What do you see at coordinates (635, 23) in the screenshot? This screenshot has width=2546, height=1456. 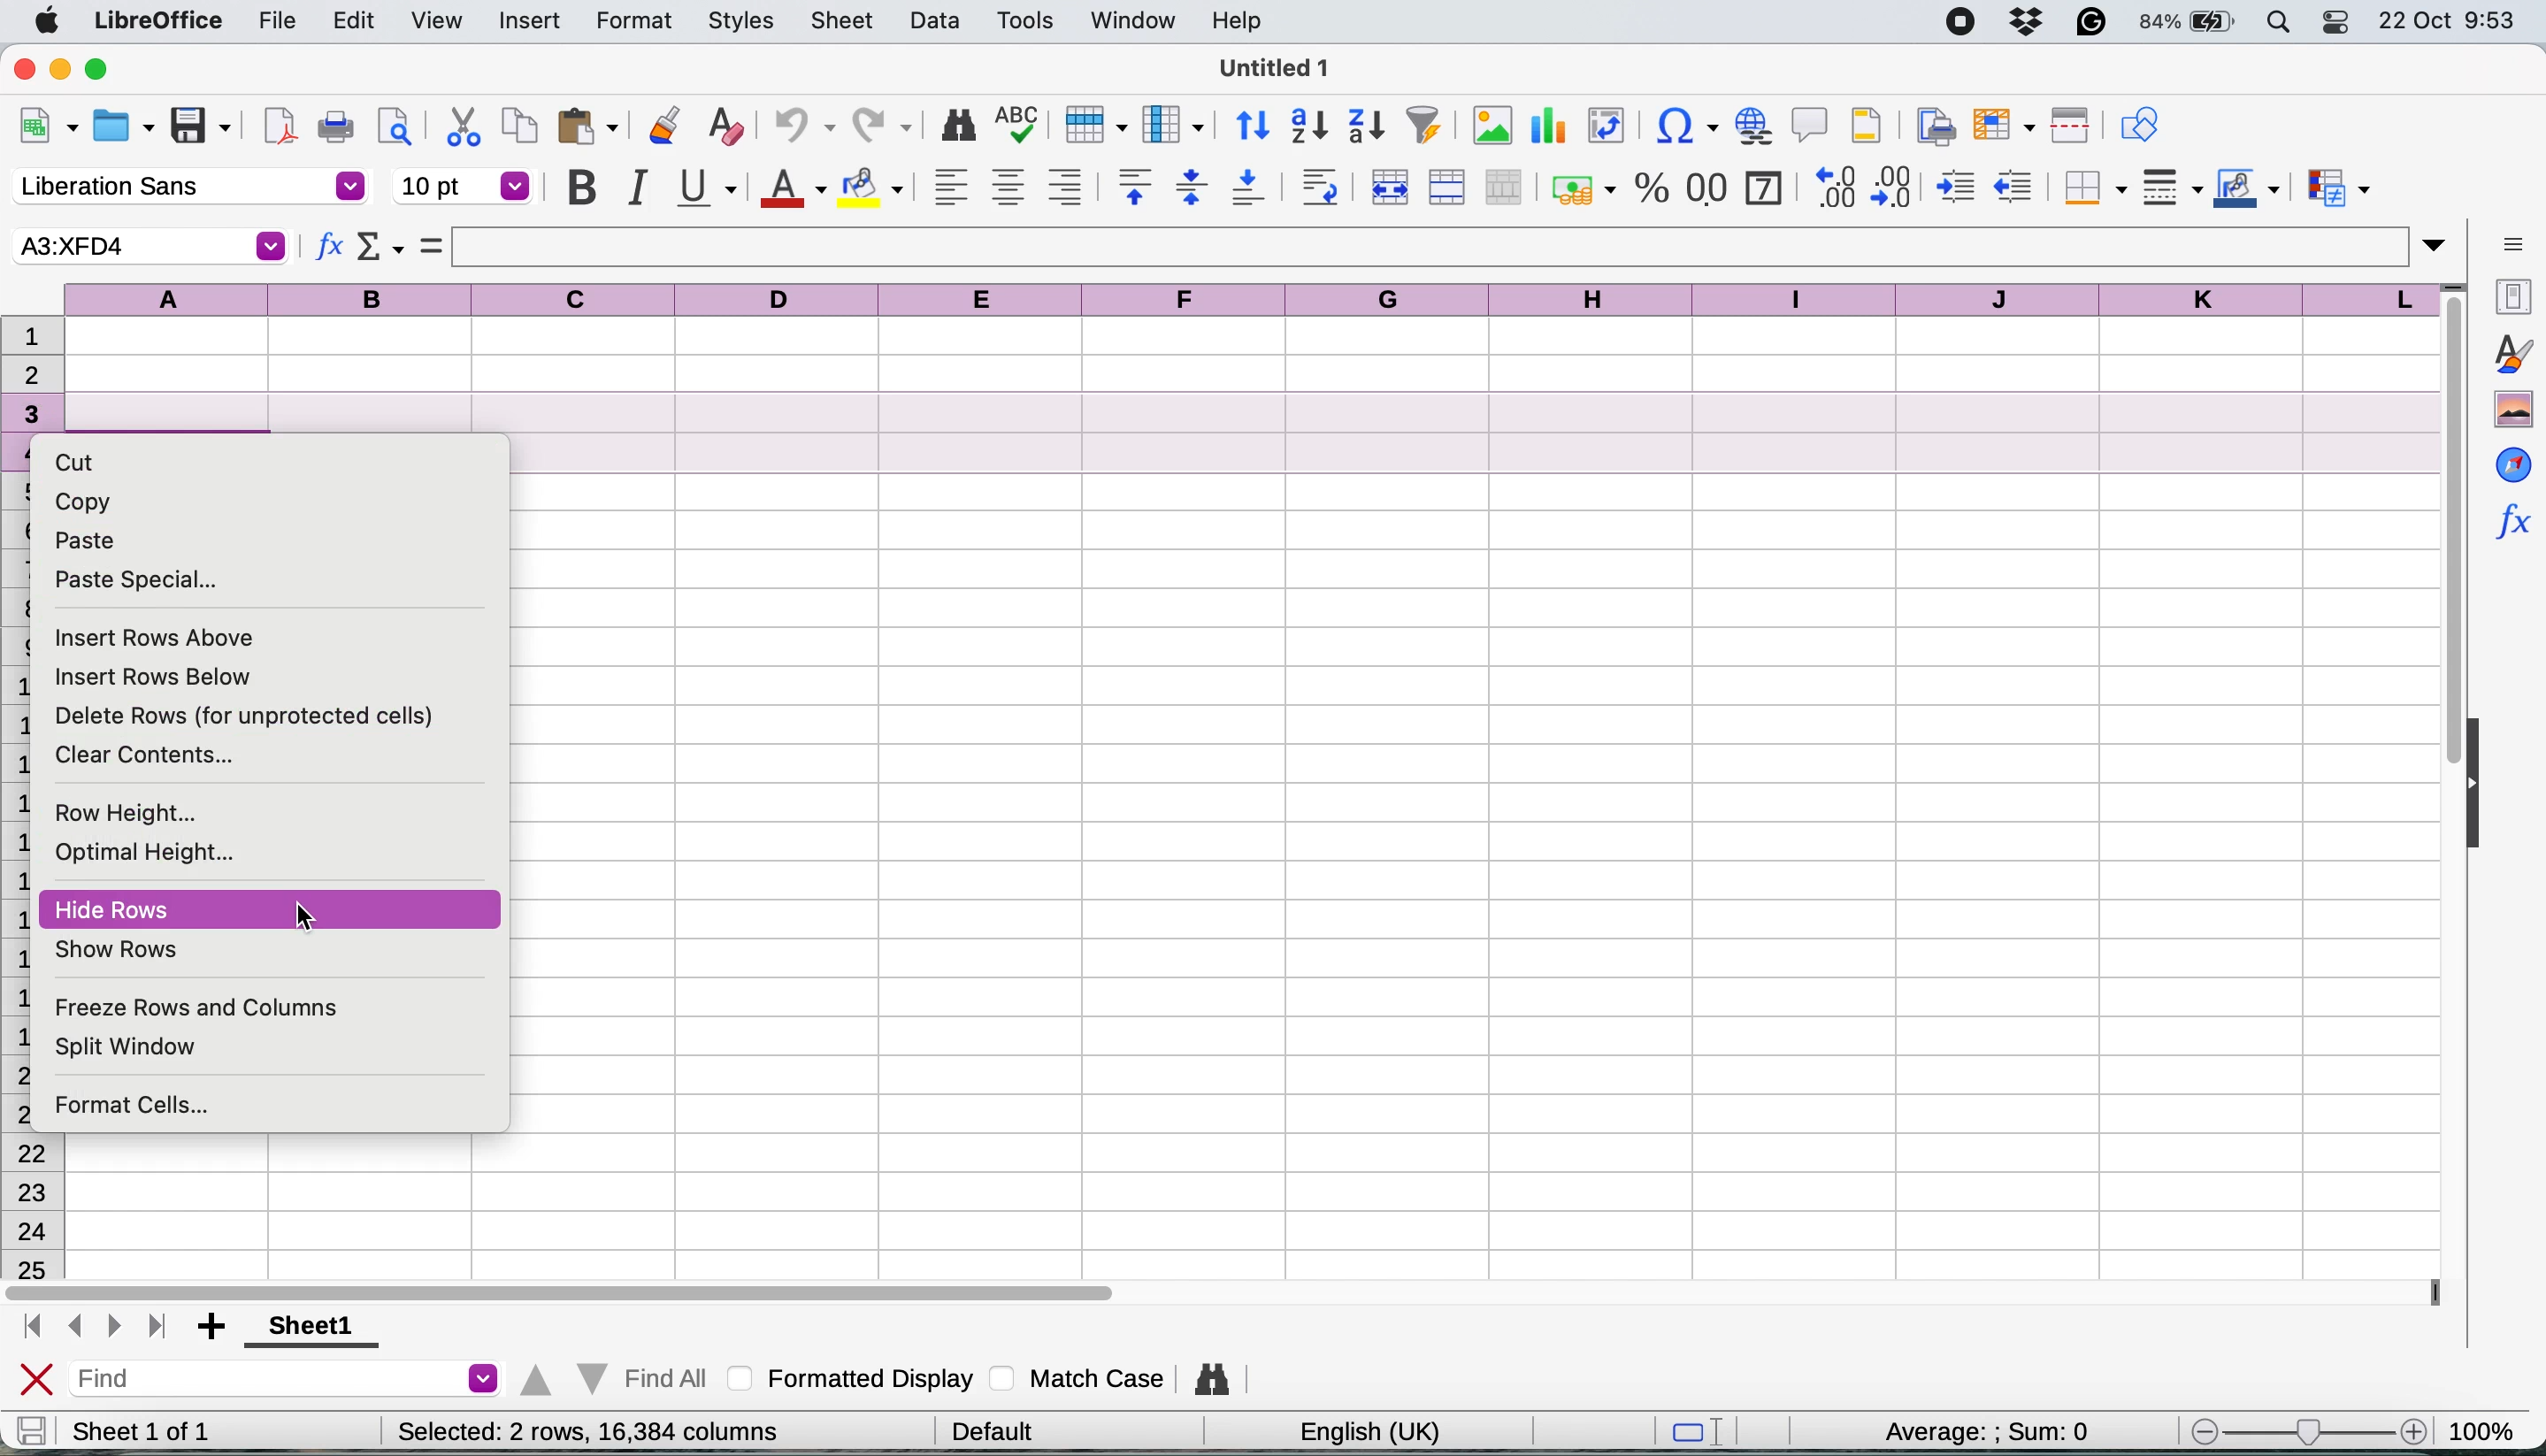 I see `format` at bounding box center [635, 23].